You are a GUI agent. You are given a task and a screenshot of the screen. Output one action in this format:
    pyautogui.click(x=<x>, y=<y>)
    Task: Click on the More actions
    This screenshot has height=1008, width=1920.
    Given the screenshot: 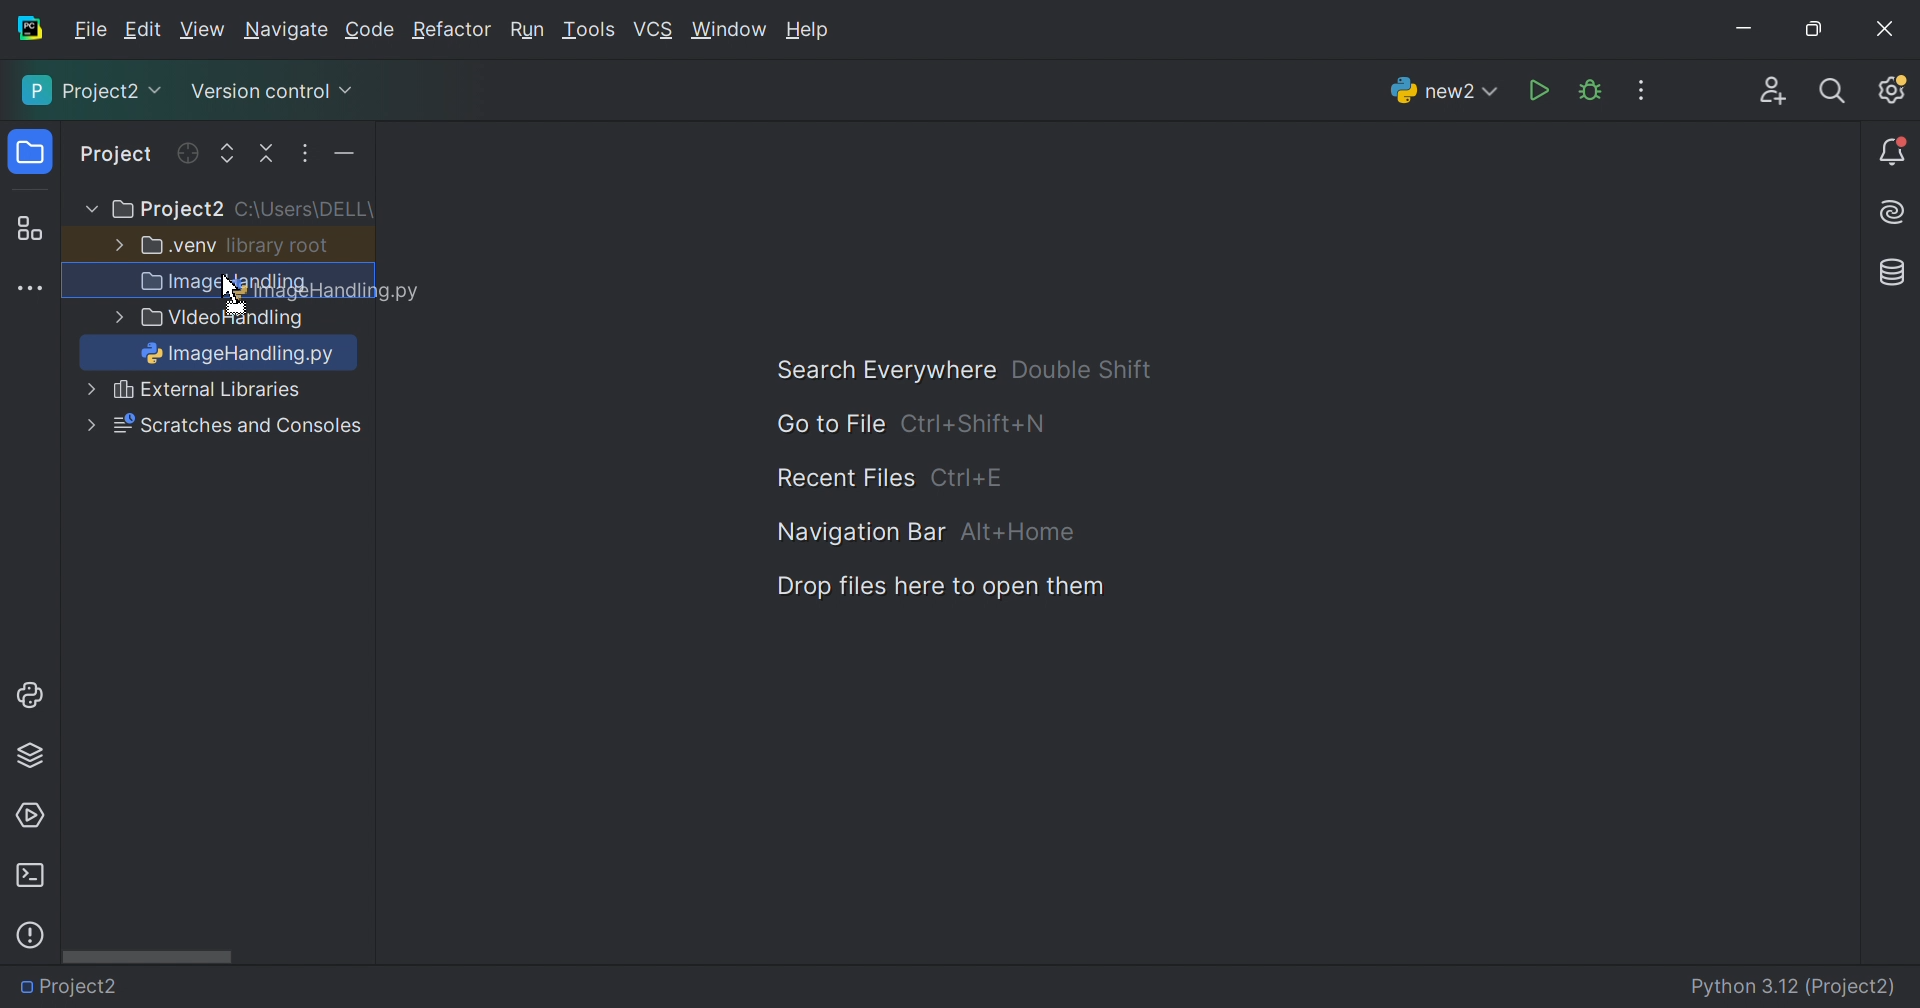 What is the action you would take?
    pyautogui.click(x=339, y=158)
    